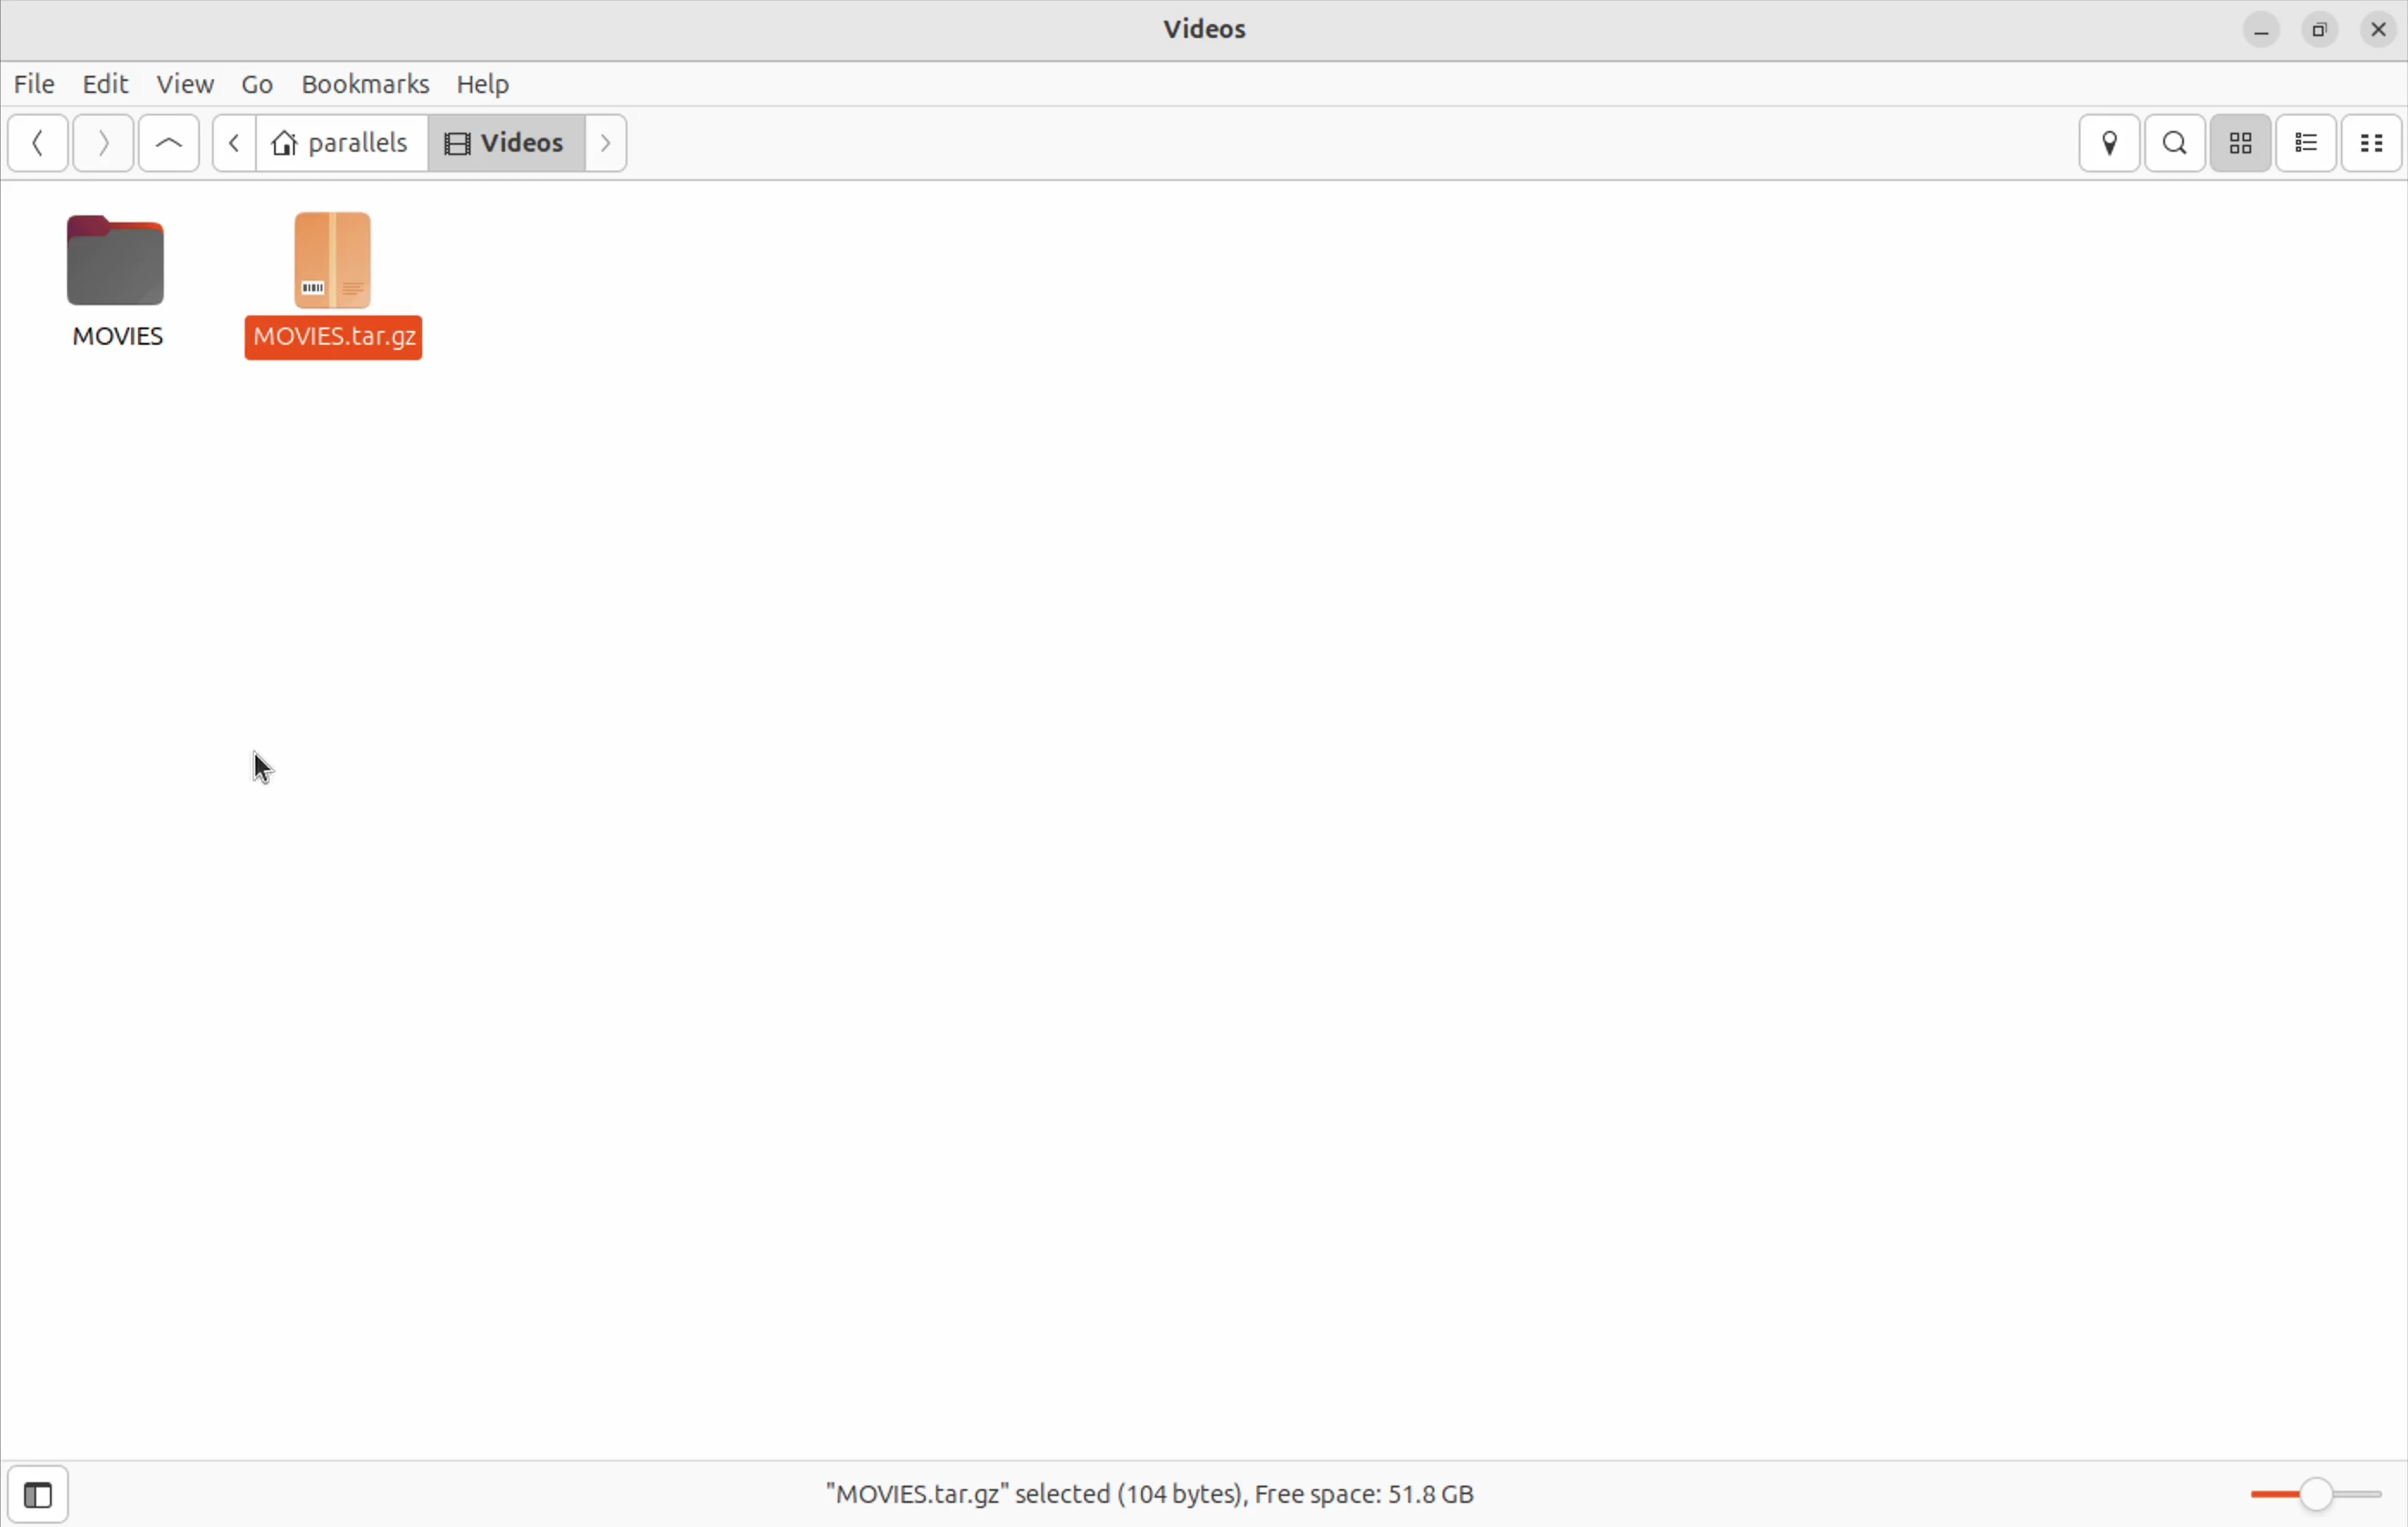 Image resolution: width=2408 pixels, height=1527 pixels. I want to click on search, so click(2175, 142).